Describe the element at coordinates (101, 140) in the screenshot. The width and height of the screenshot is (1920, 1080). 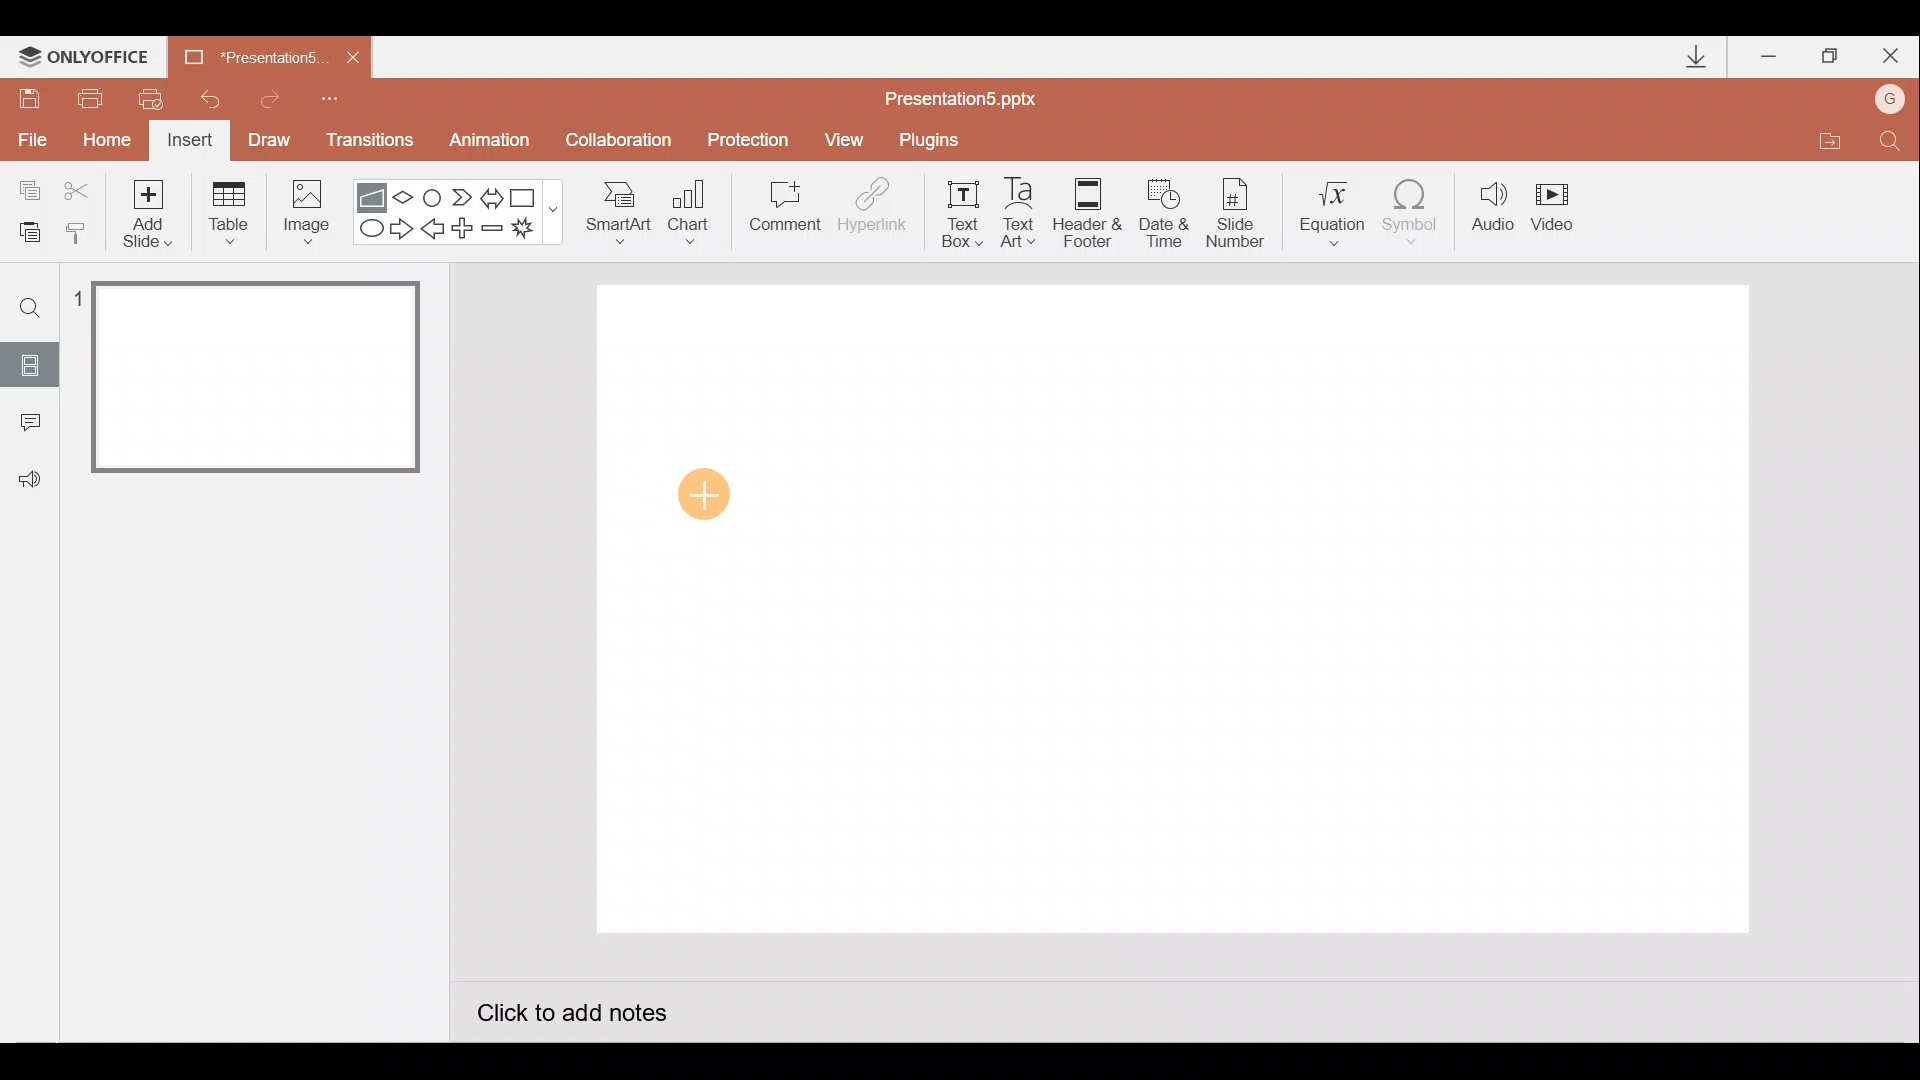
I see `Home` at that location.